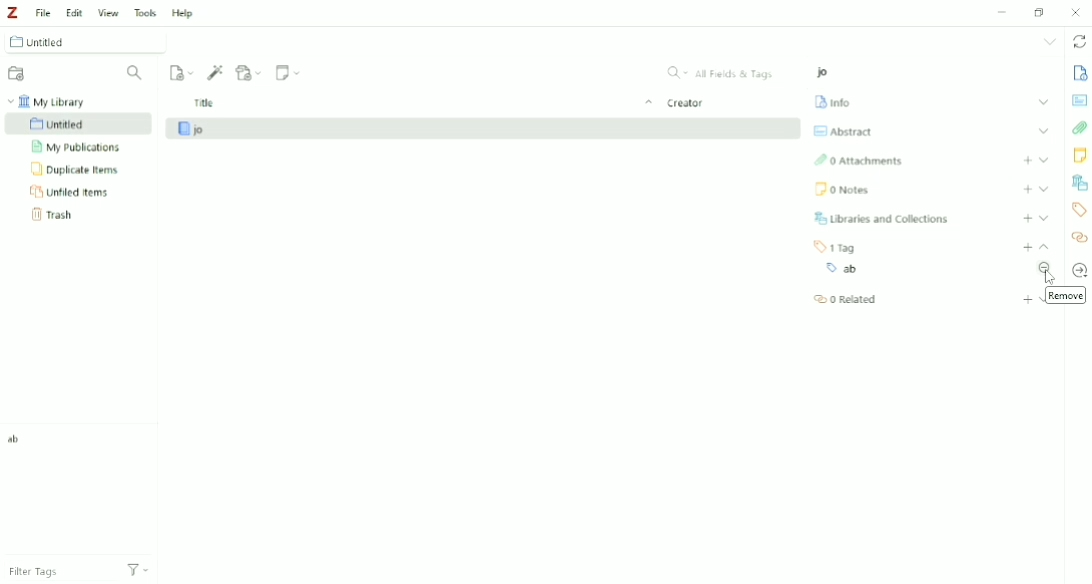 This screenshot has width=1092, height=584. What do you see at coordinates (834, 102) in the screenshot?
I see `Info` at bounding box center [834, 102].